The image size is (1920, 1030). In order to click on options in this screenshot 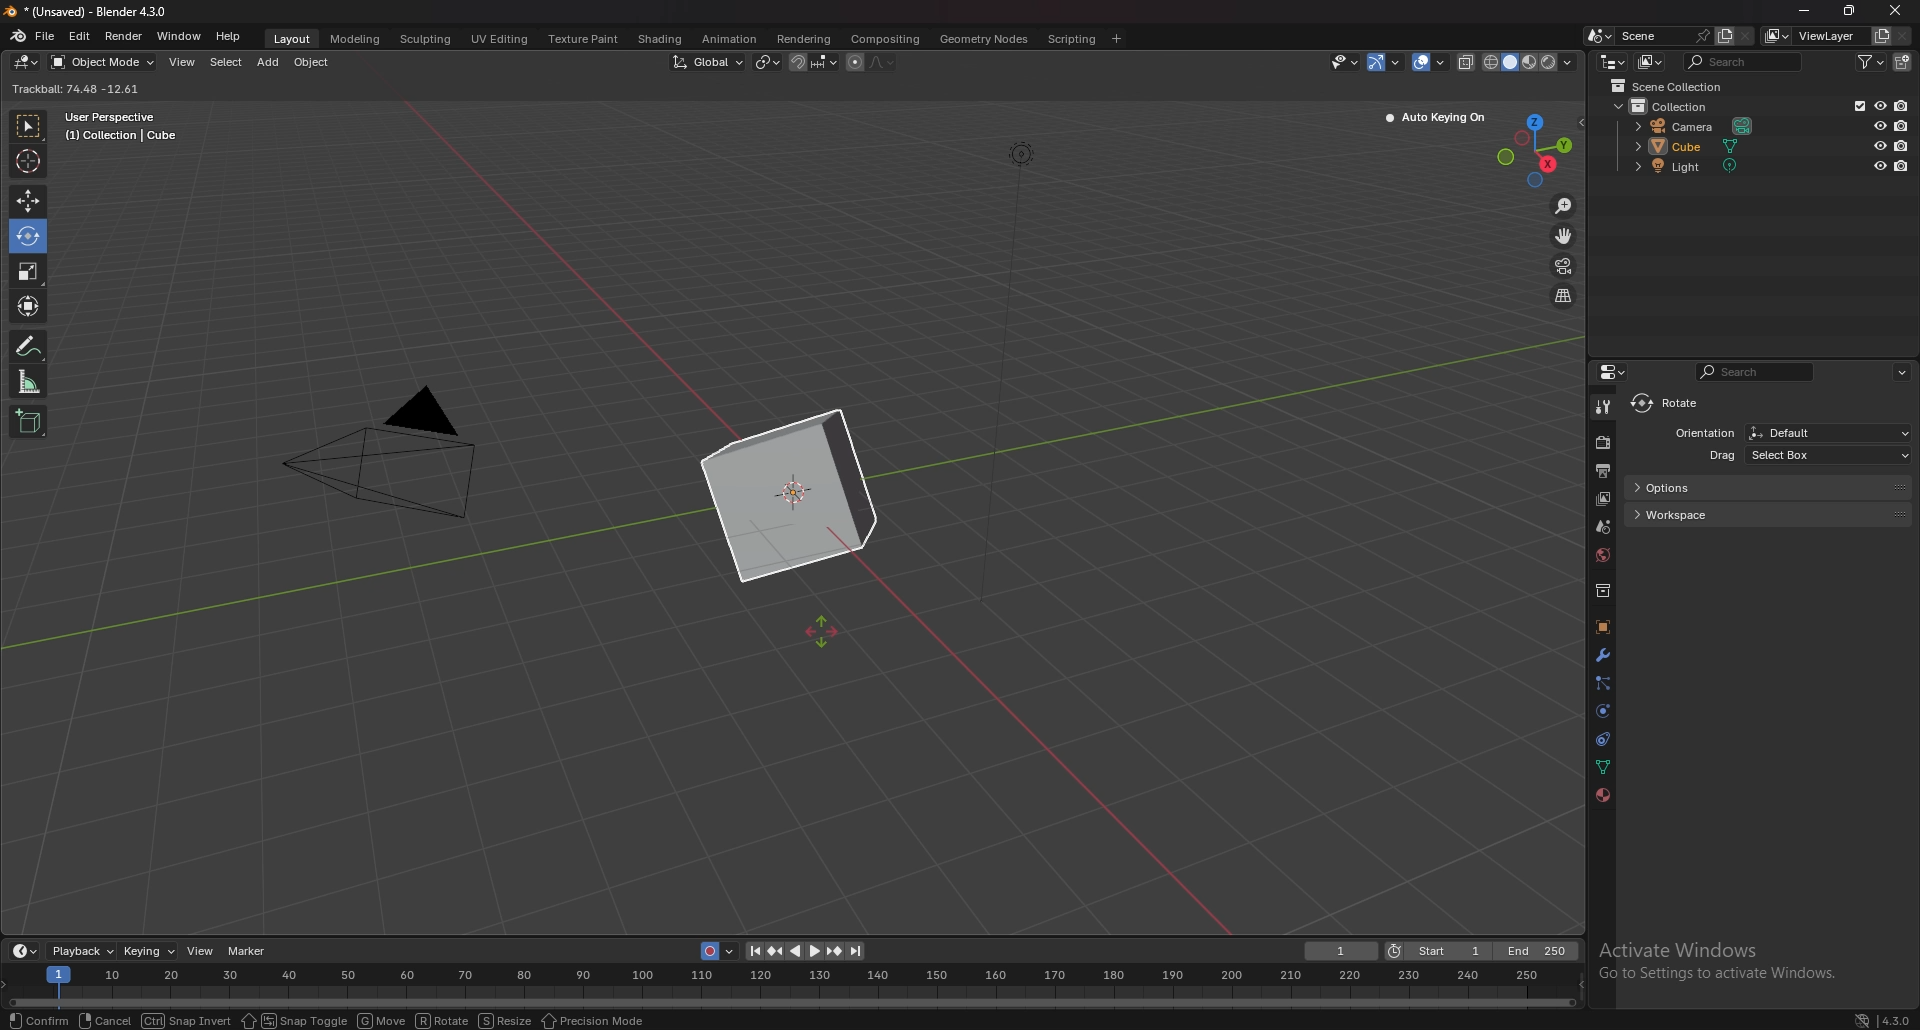, I will do `click(1547, 88)`.